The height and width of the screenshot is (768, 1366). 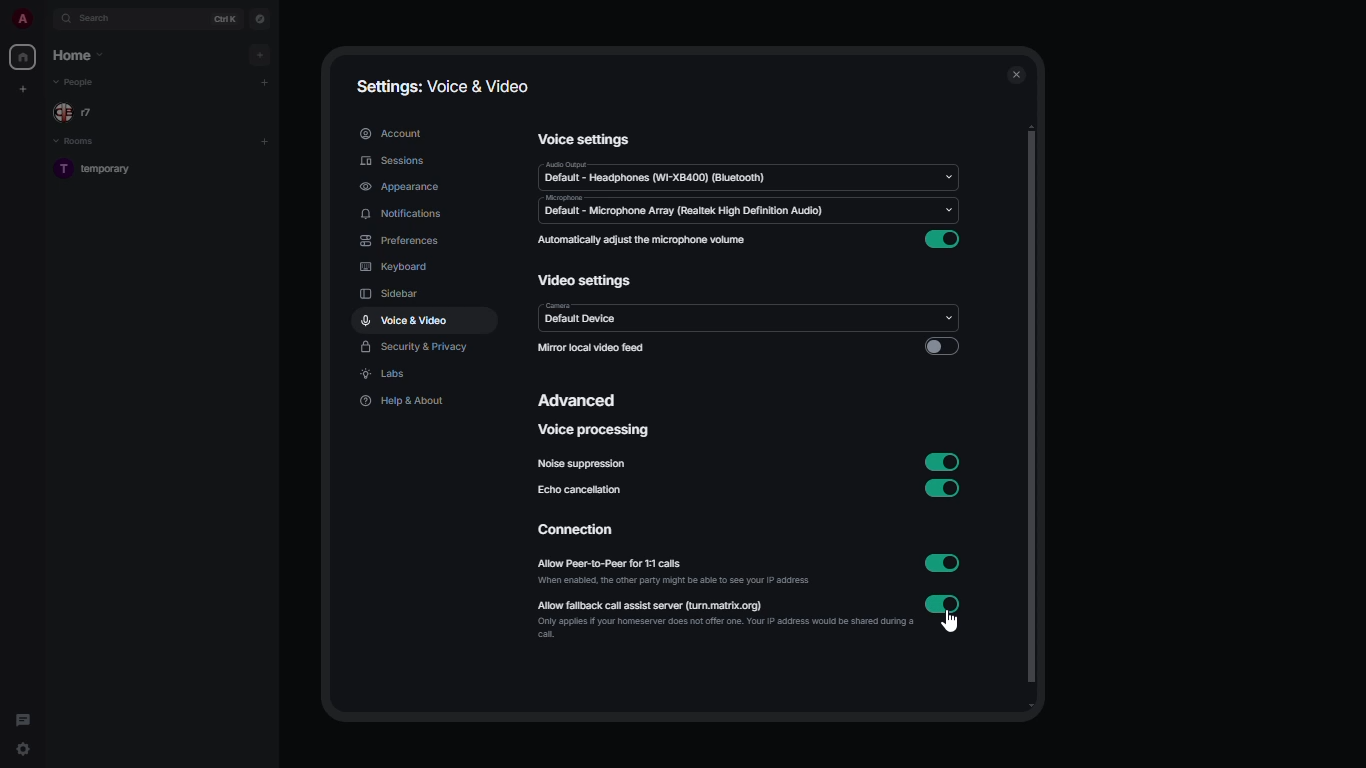 I want to click on voice settings, so click(x=587, y=140).